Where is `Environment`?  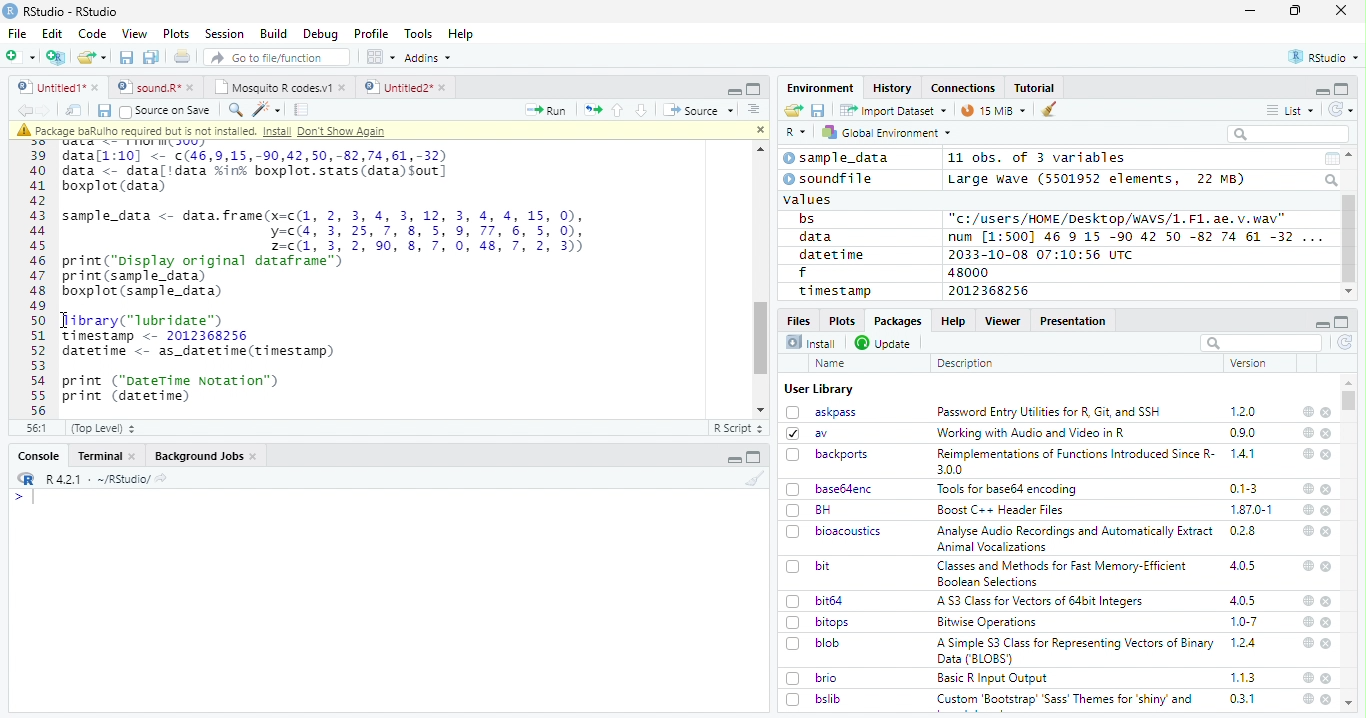 Environment is located at coordinates (821, 87).